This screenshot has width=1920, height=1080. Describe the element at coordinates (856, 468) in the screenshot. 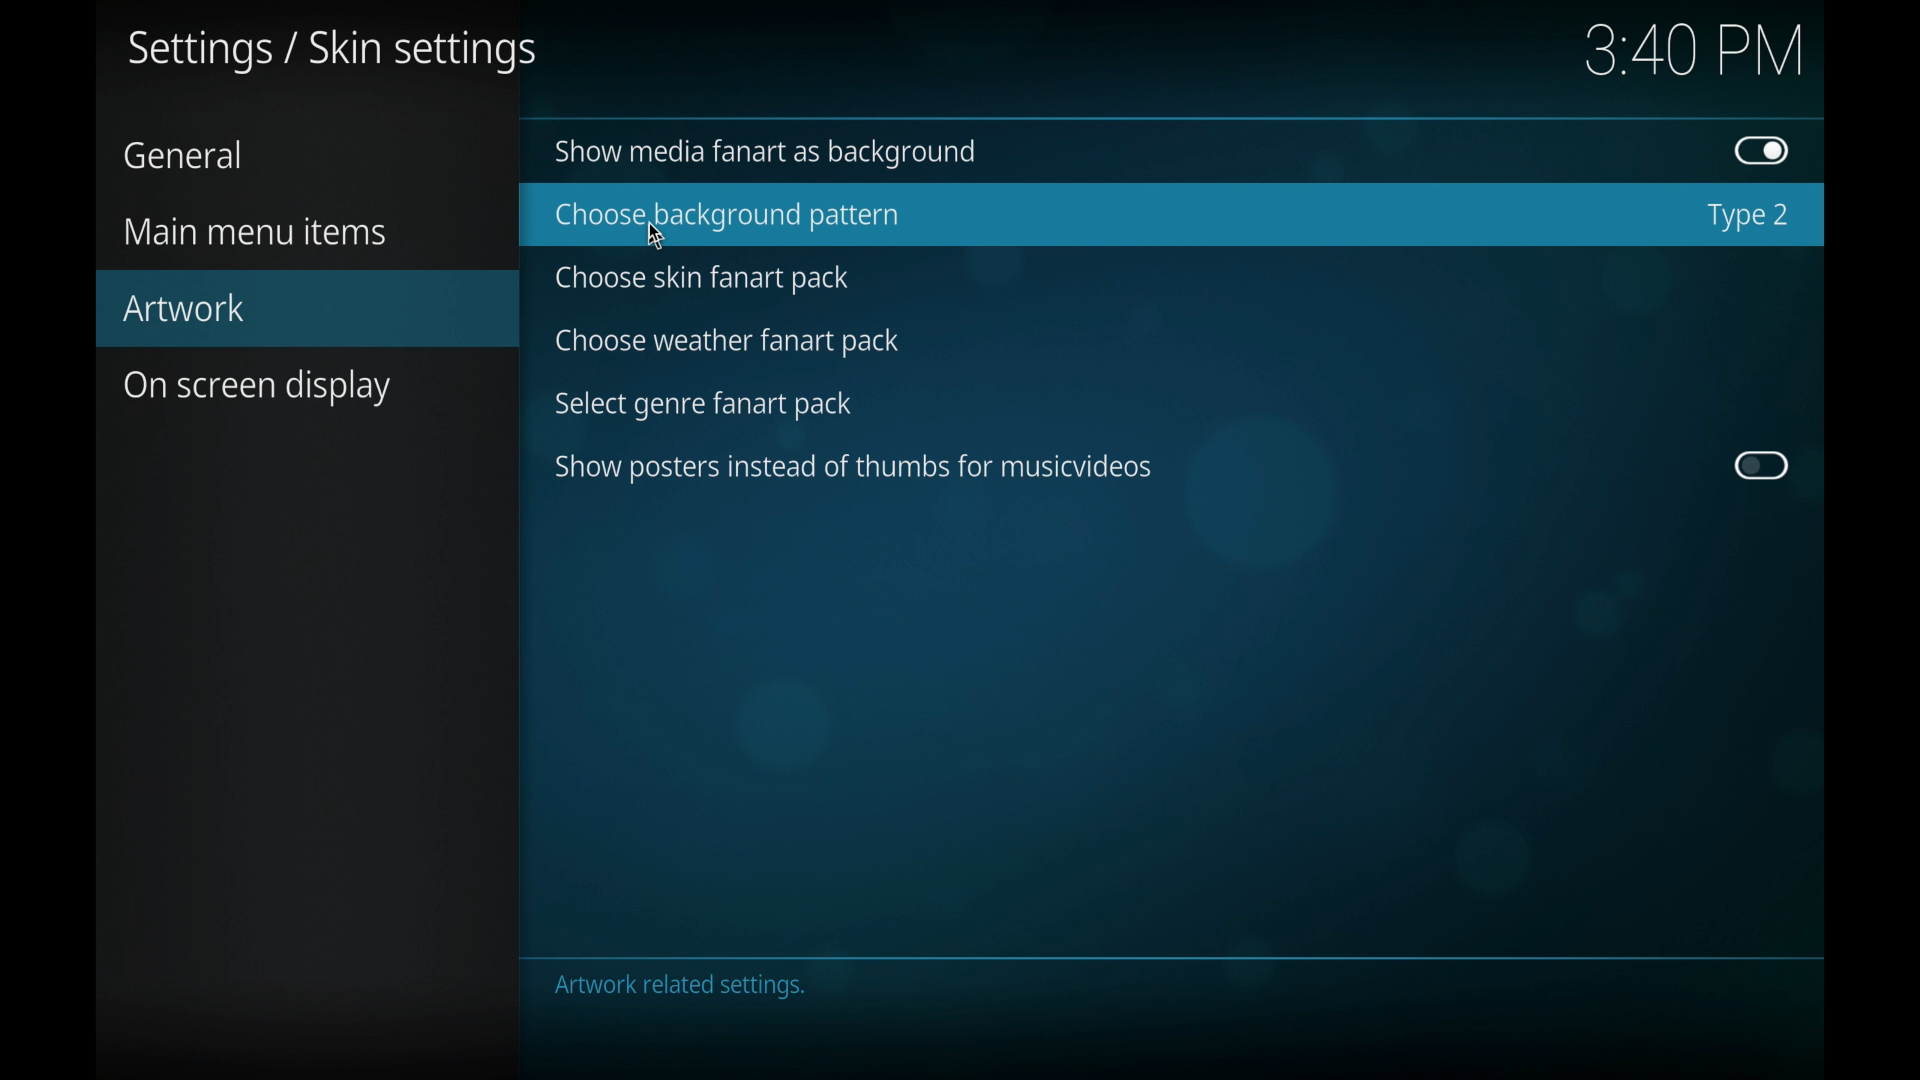

I see `show posters instead of thumbs for music videos` at that location.